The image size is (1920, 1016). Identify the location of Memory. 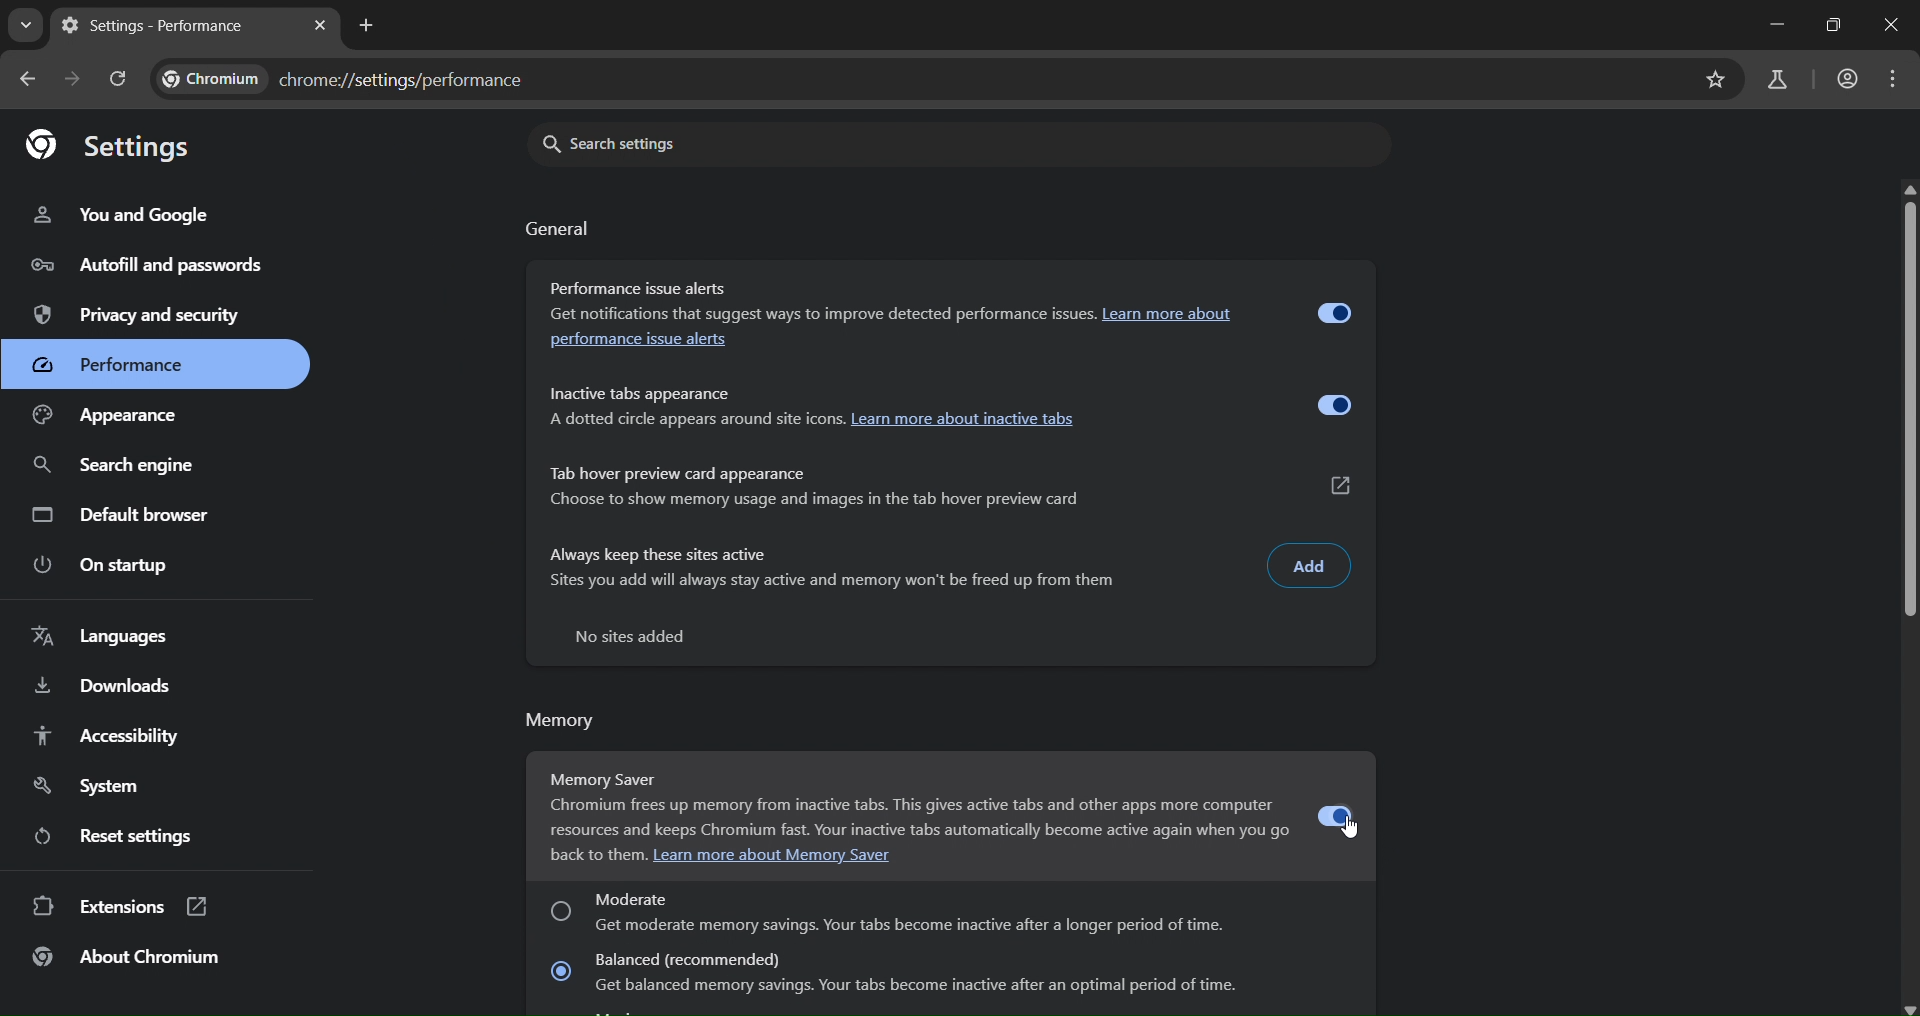
(566, 725).